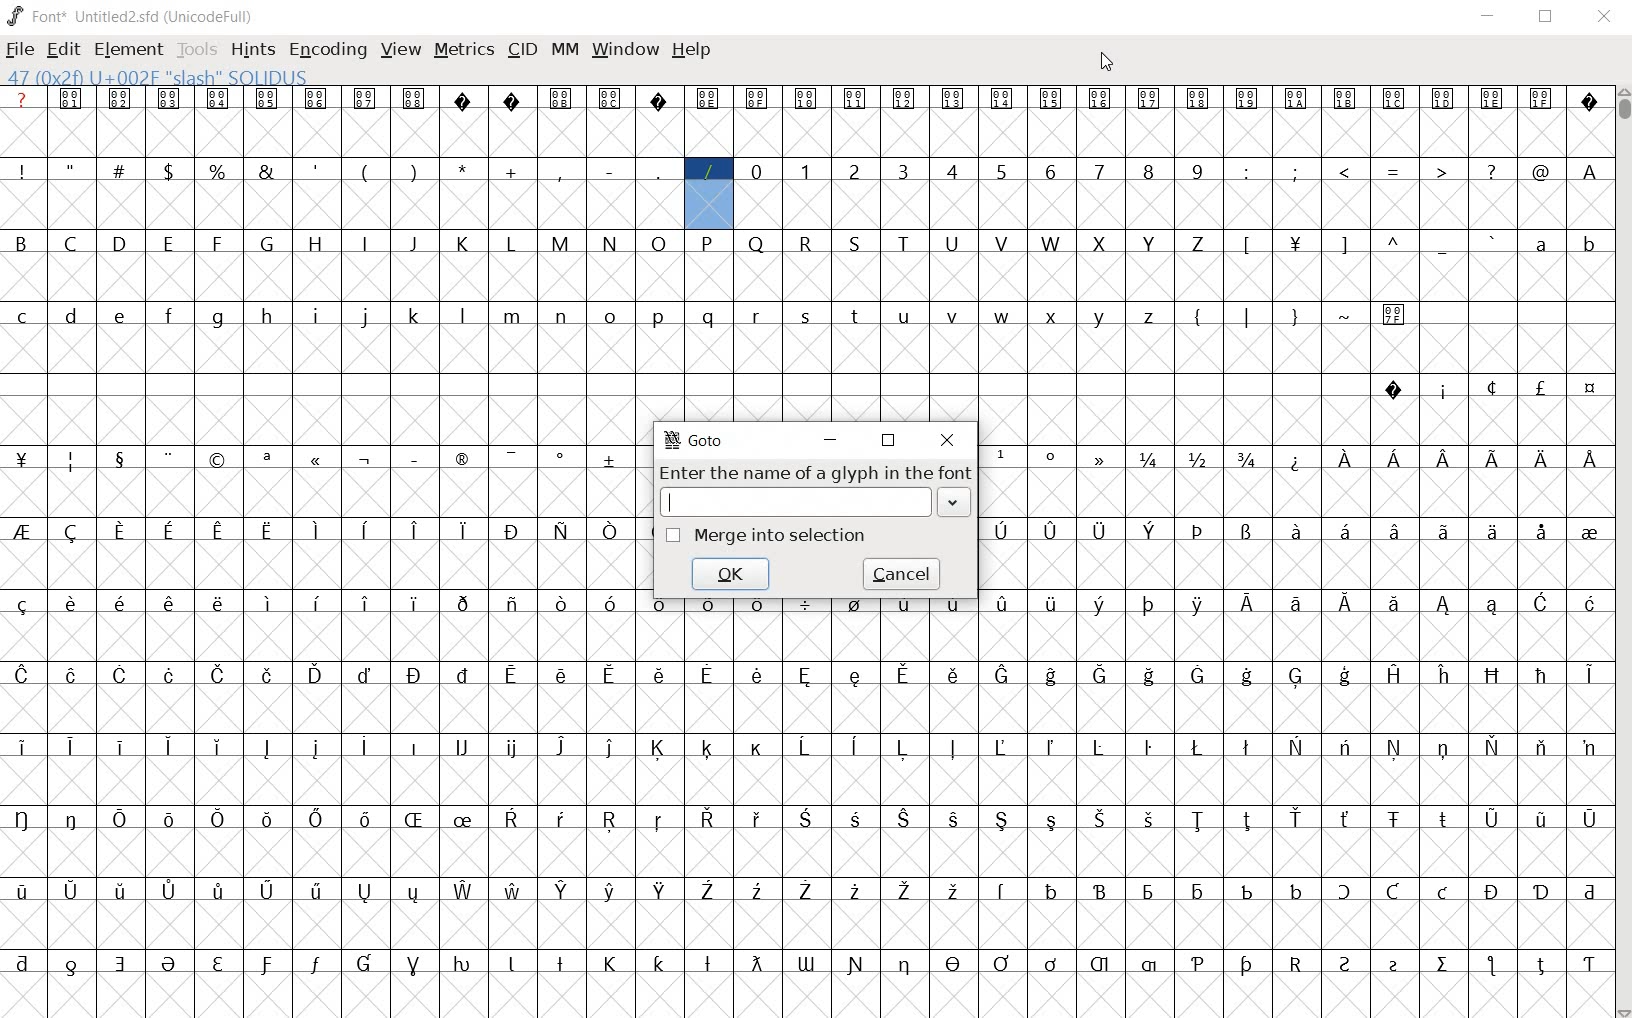  I want to click on glyph, so click(905, 603).